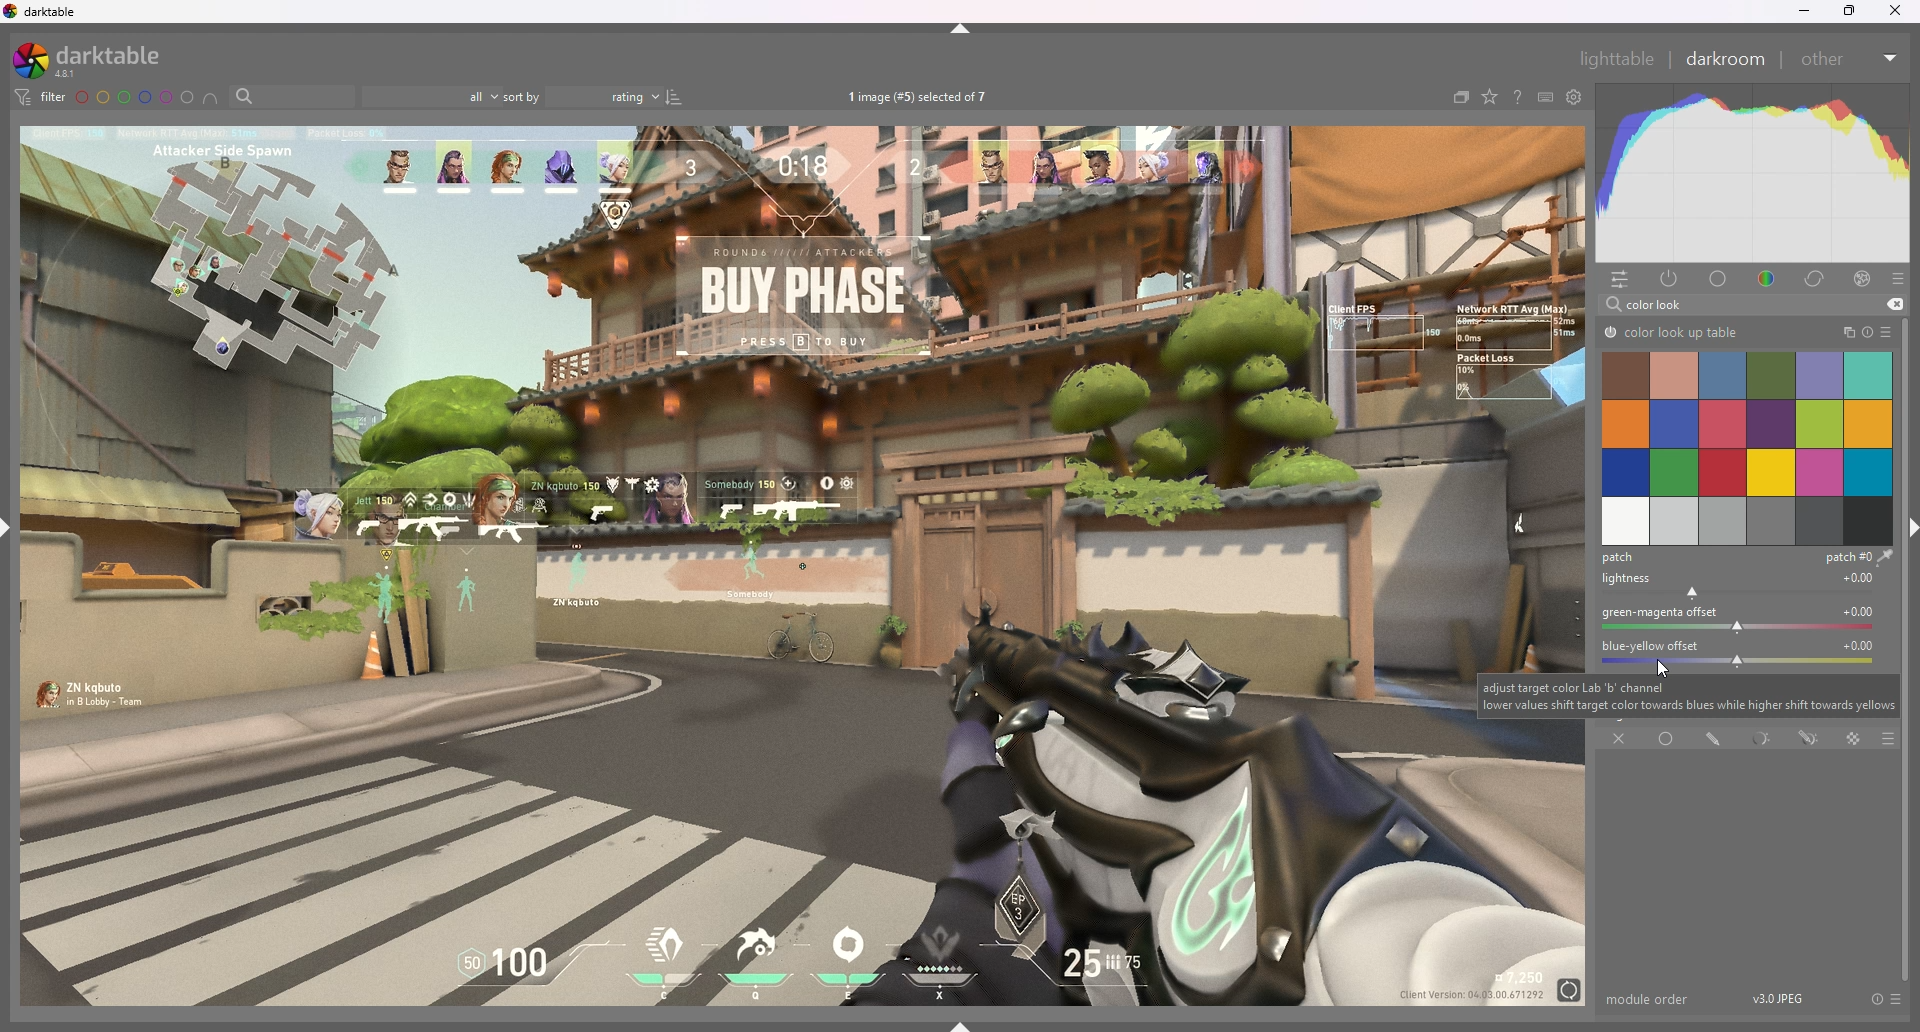 The image size is (1920, 1032). I want to click on green magnets offset, so click(1744, 621).